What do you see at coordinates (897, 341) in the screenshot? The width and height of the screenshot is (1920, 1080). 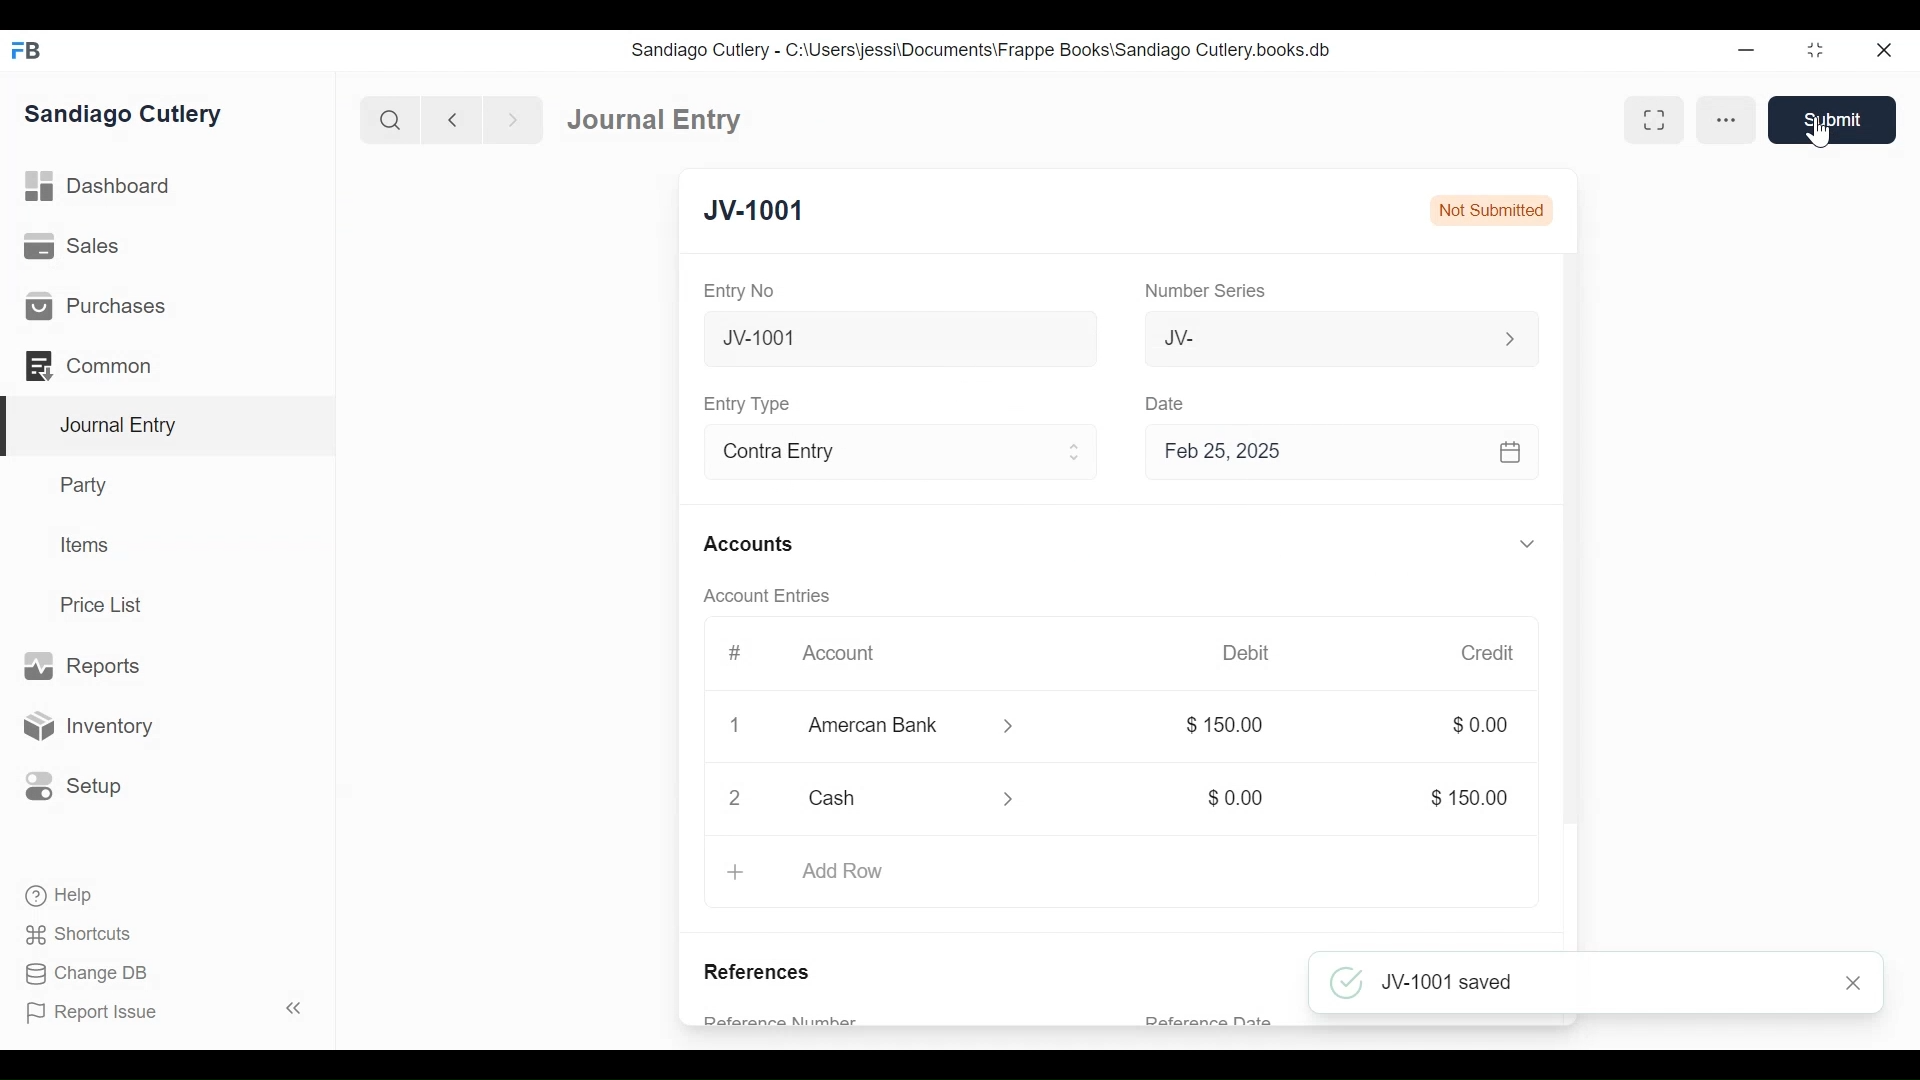 I see `New Journal Entry 06` at bounding box center [897, 341].